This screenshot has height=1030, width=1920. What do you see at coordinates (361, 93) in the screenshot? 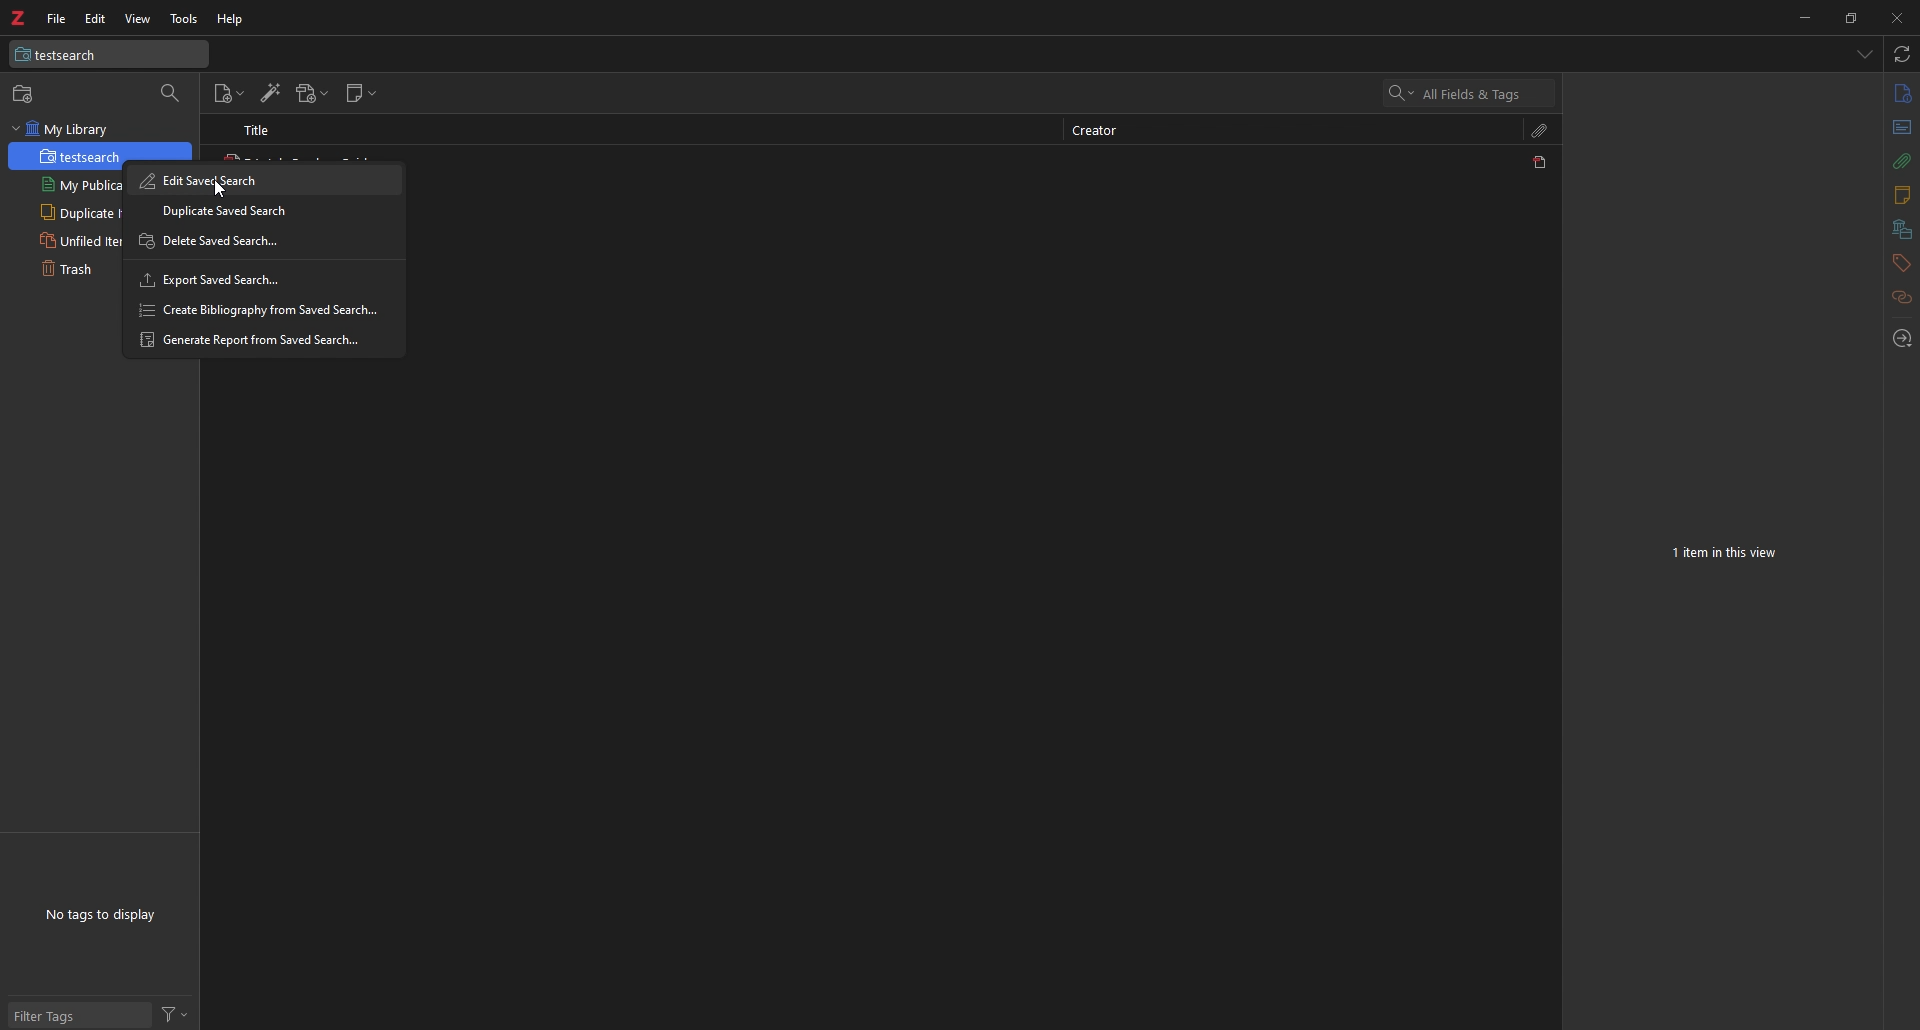
I see `new note` at bounding box center [361, 93].